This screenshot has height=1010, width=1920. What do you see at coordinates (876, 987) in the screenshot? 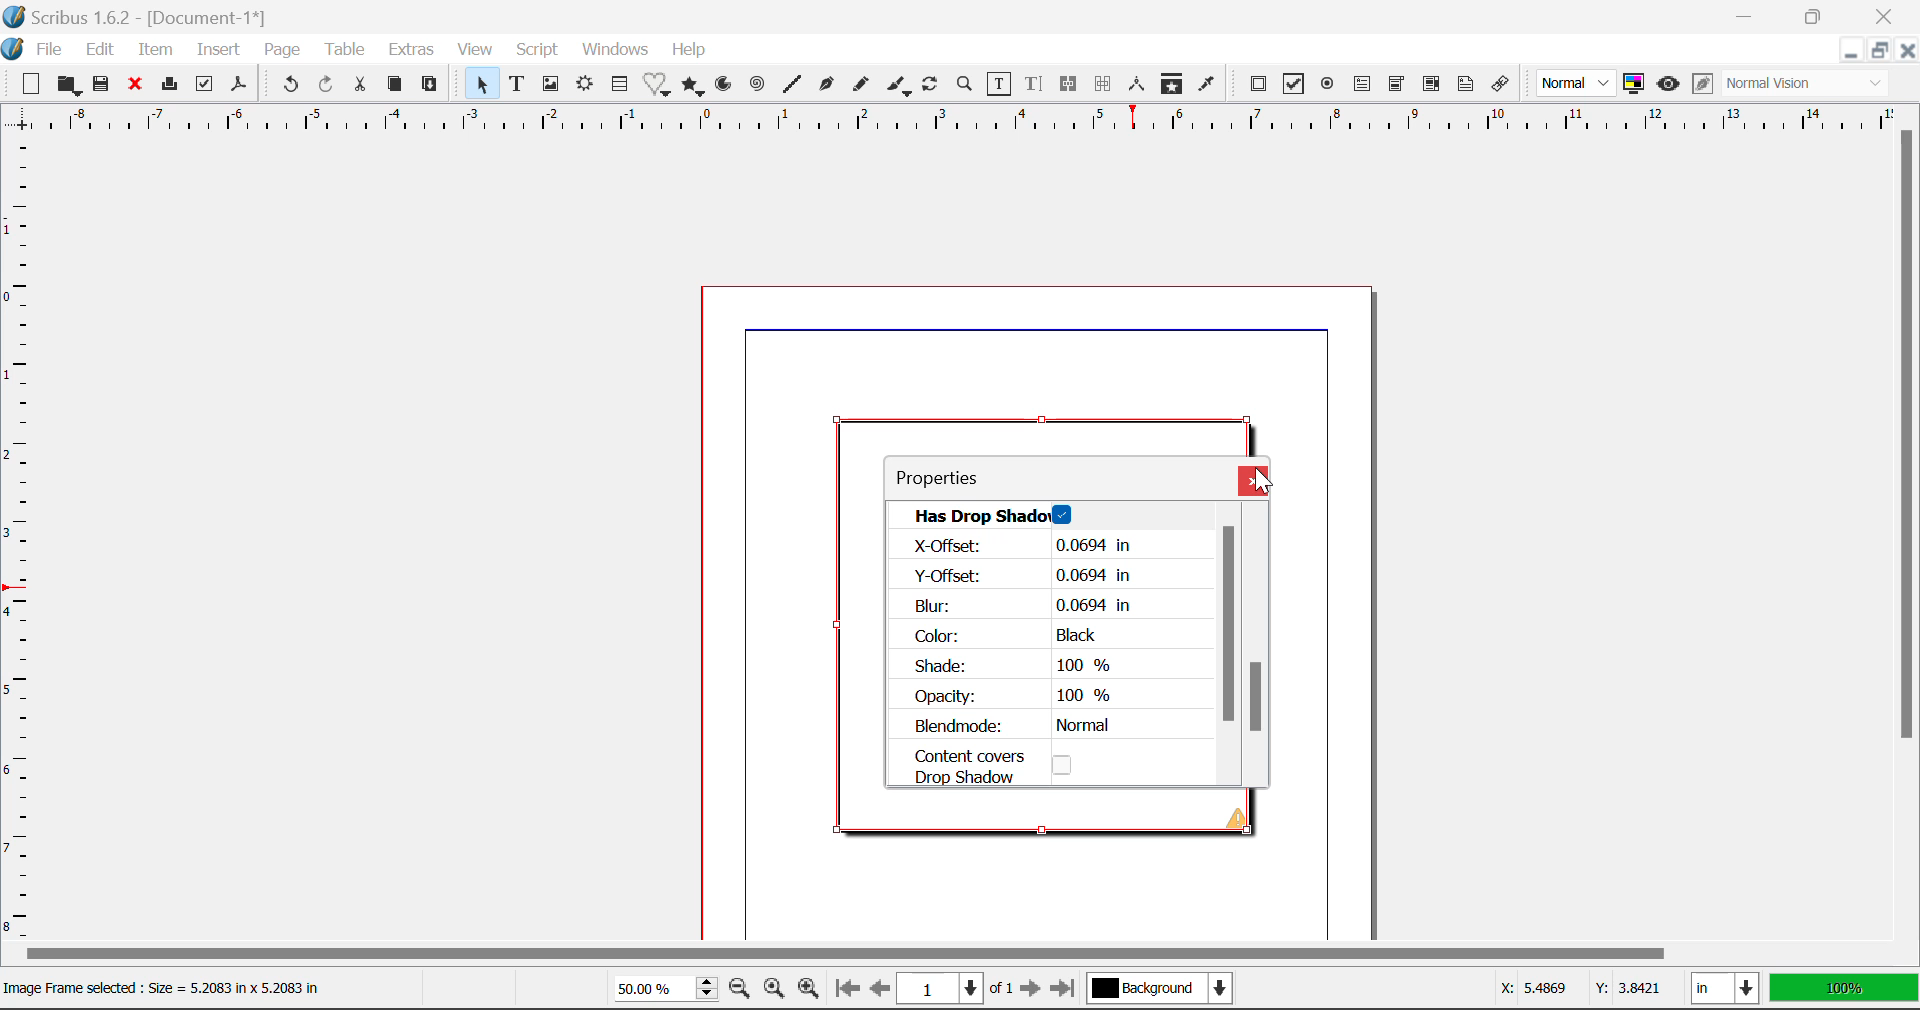
I see `Previous page` at bounding box center [876, 987].